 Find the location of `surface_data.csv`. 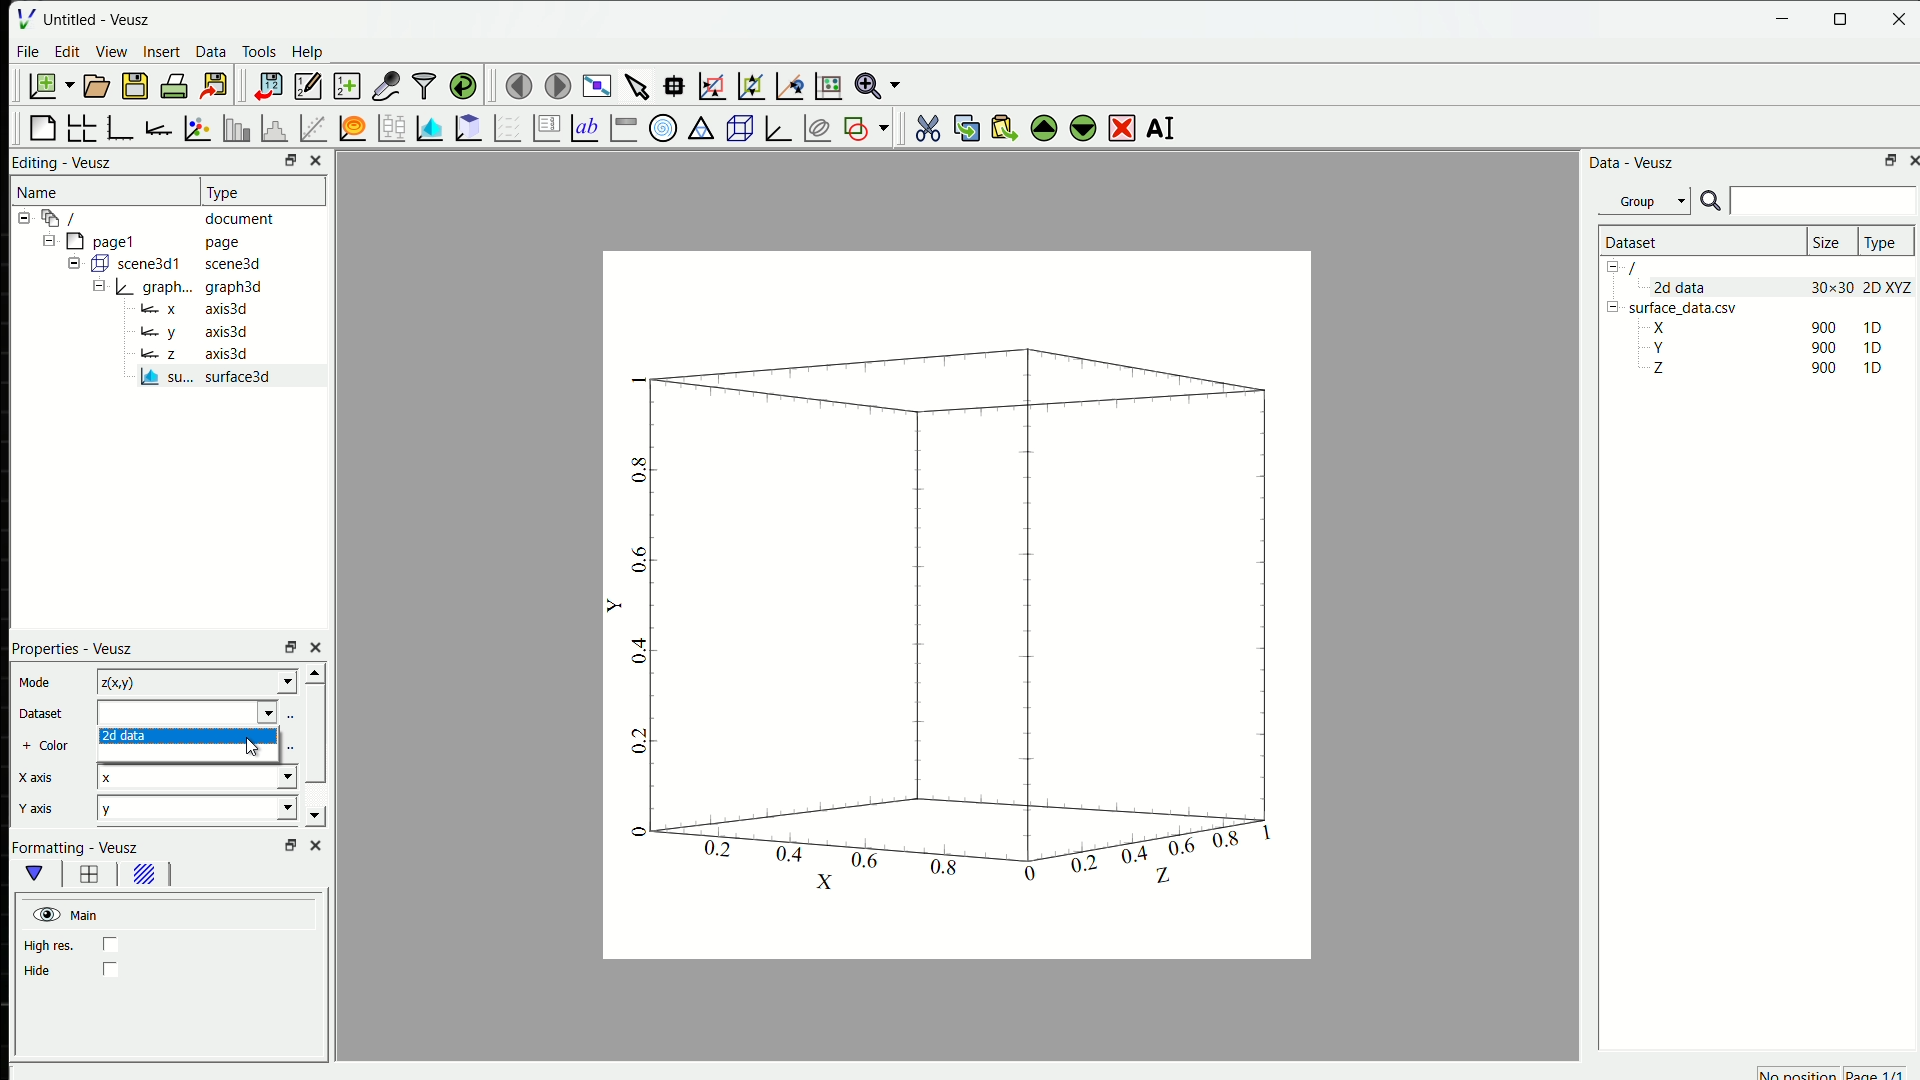

surface_data.csv is located at coordinates (1685, 309).